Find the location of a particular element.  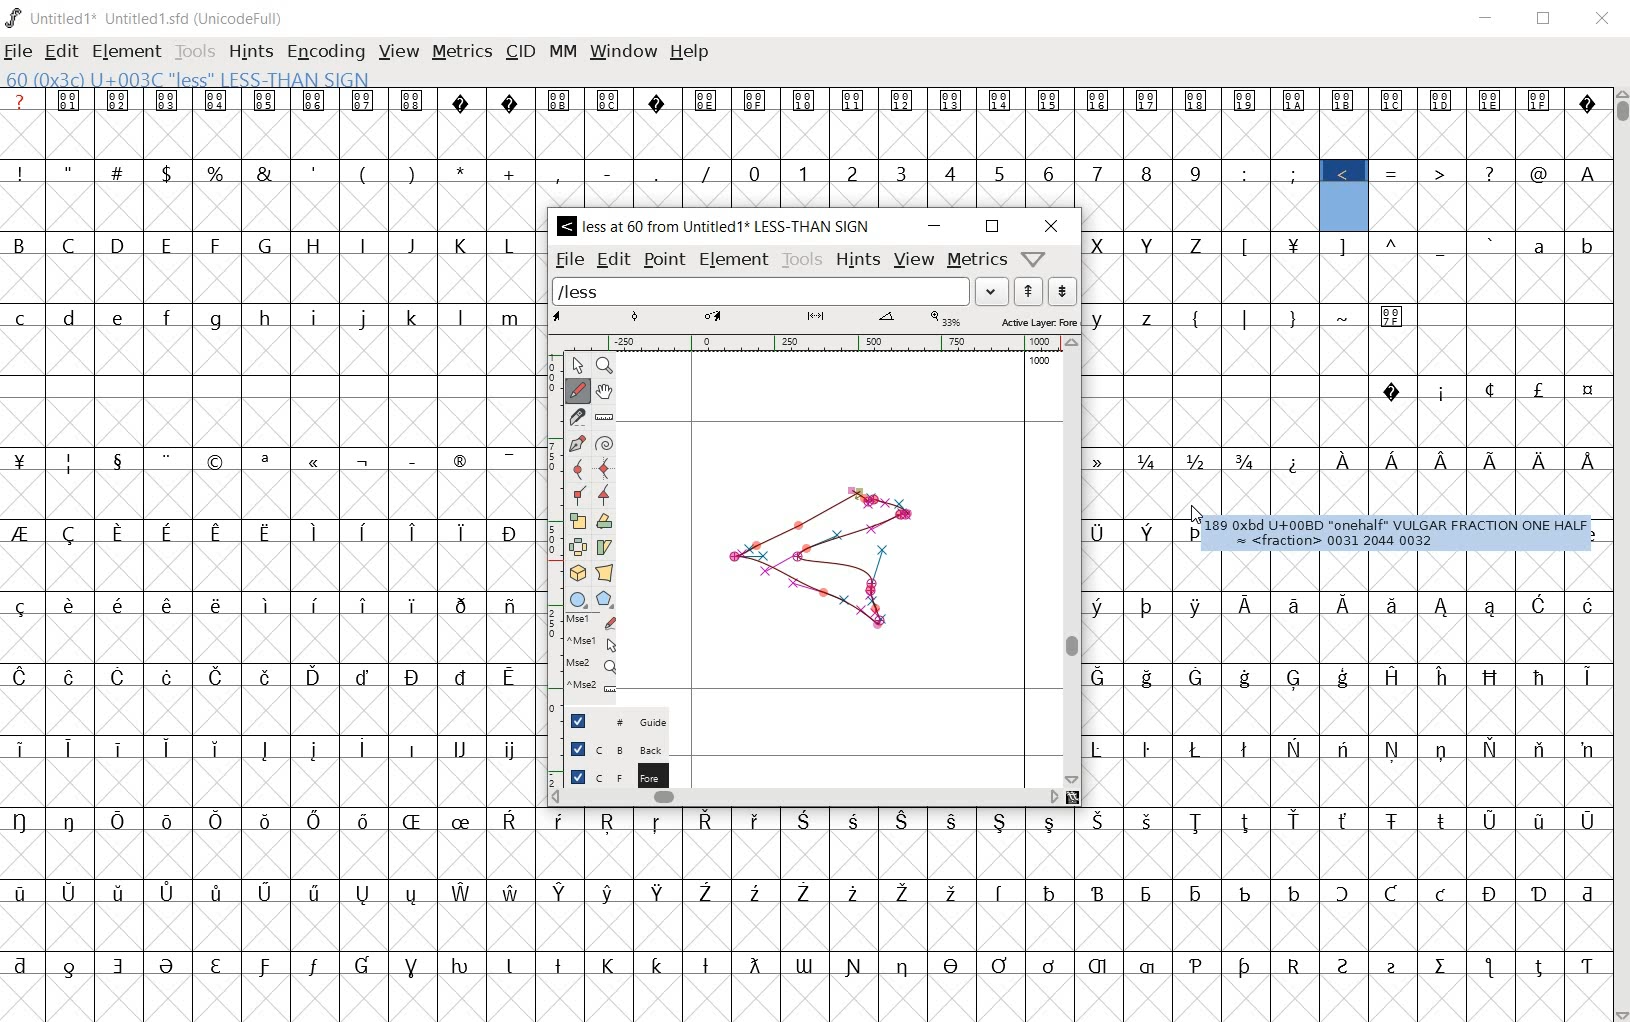

edit is located at coordinates (611, 260).